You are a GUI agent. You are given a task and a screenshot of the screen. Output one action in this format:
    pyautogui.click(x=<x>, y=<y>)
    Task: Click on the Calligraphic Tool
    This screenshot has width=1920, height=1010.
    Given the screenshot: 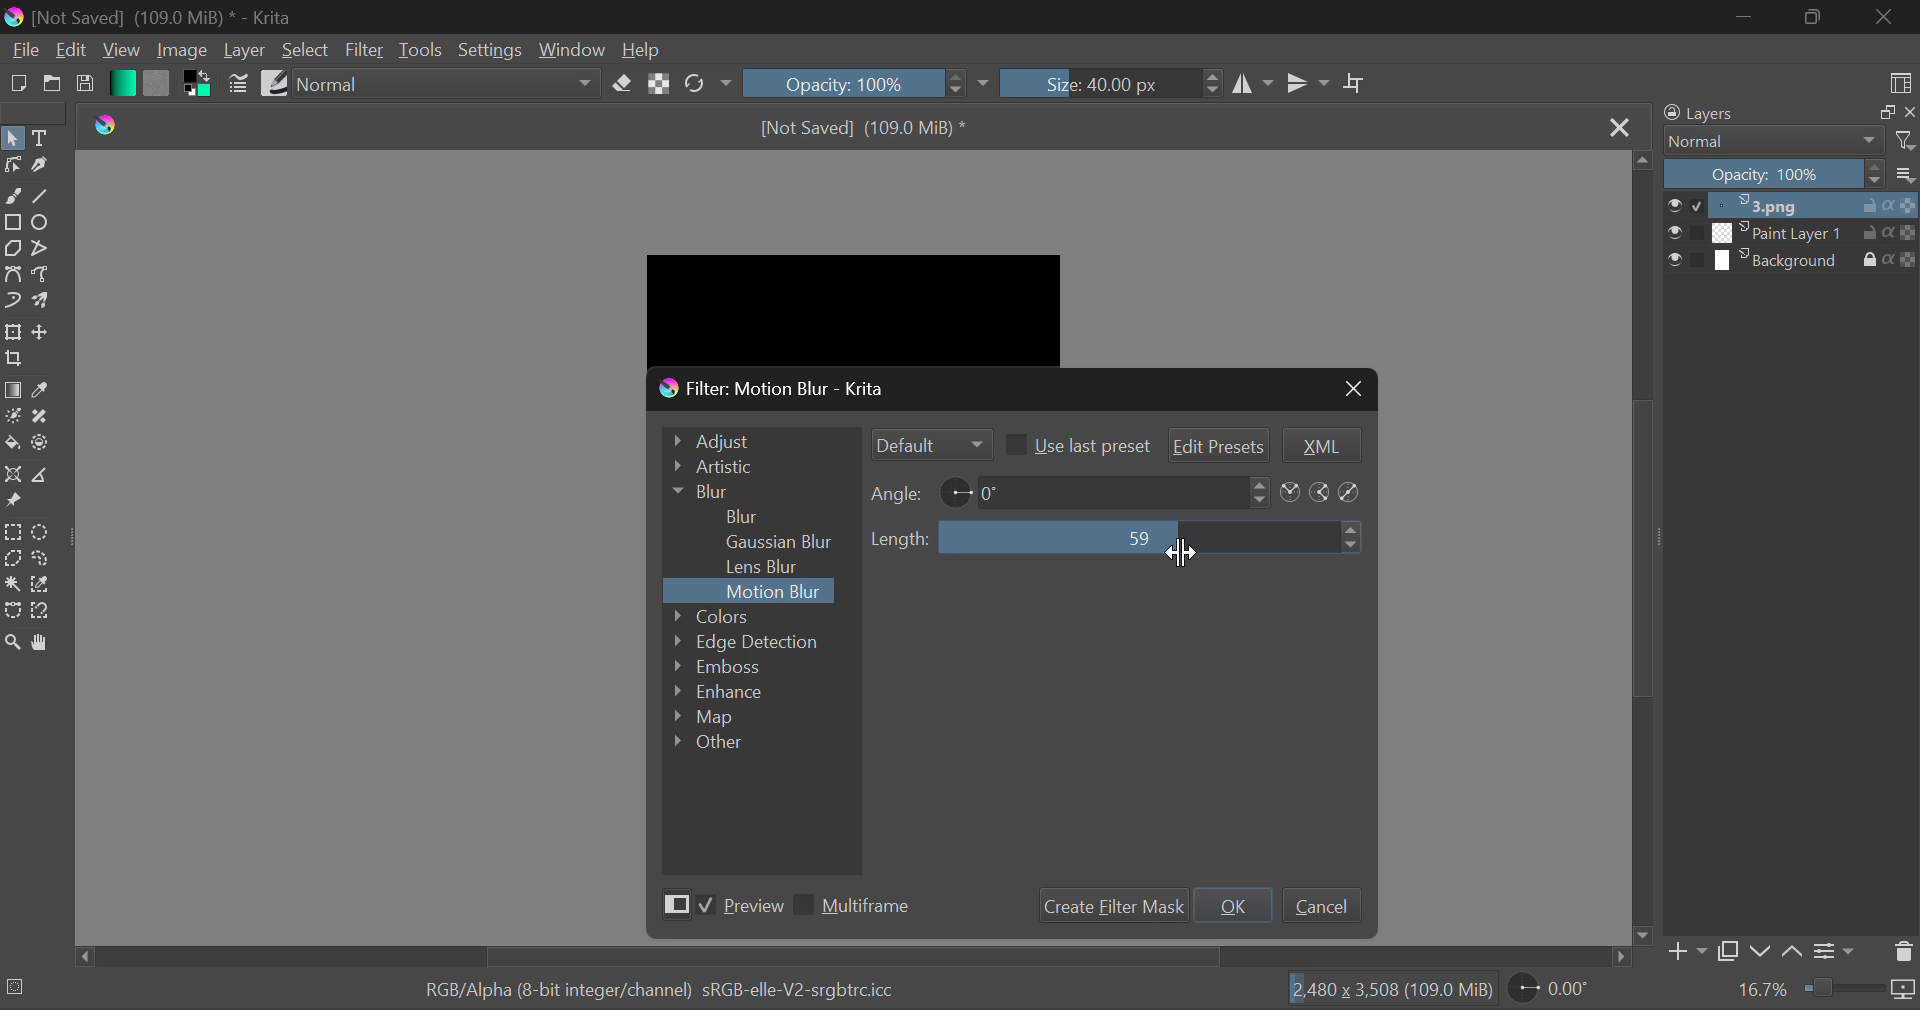 What is the action you would take?
    pyautogui.click(x=40, y=167)
    